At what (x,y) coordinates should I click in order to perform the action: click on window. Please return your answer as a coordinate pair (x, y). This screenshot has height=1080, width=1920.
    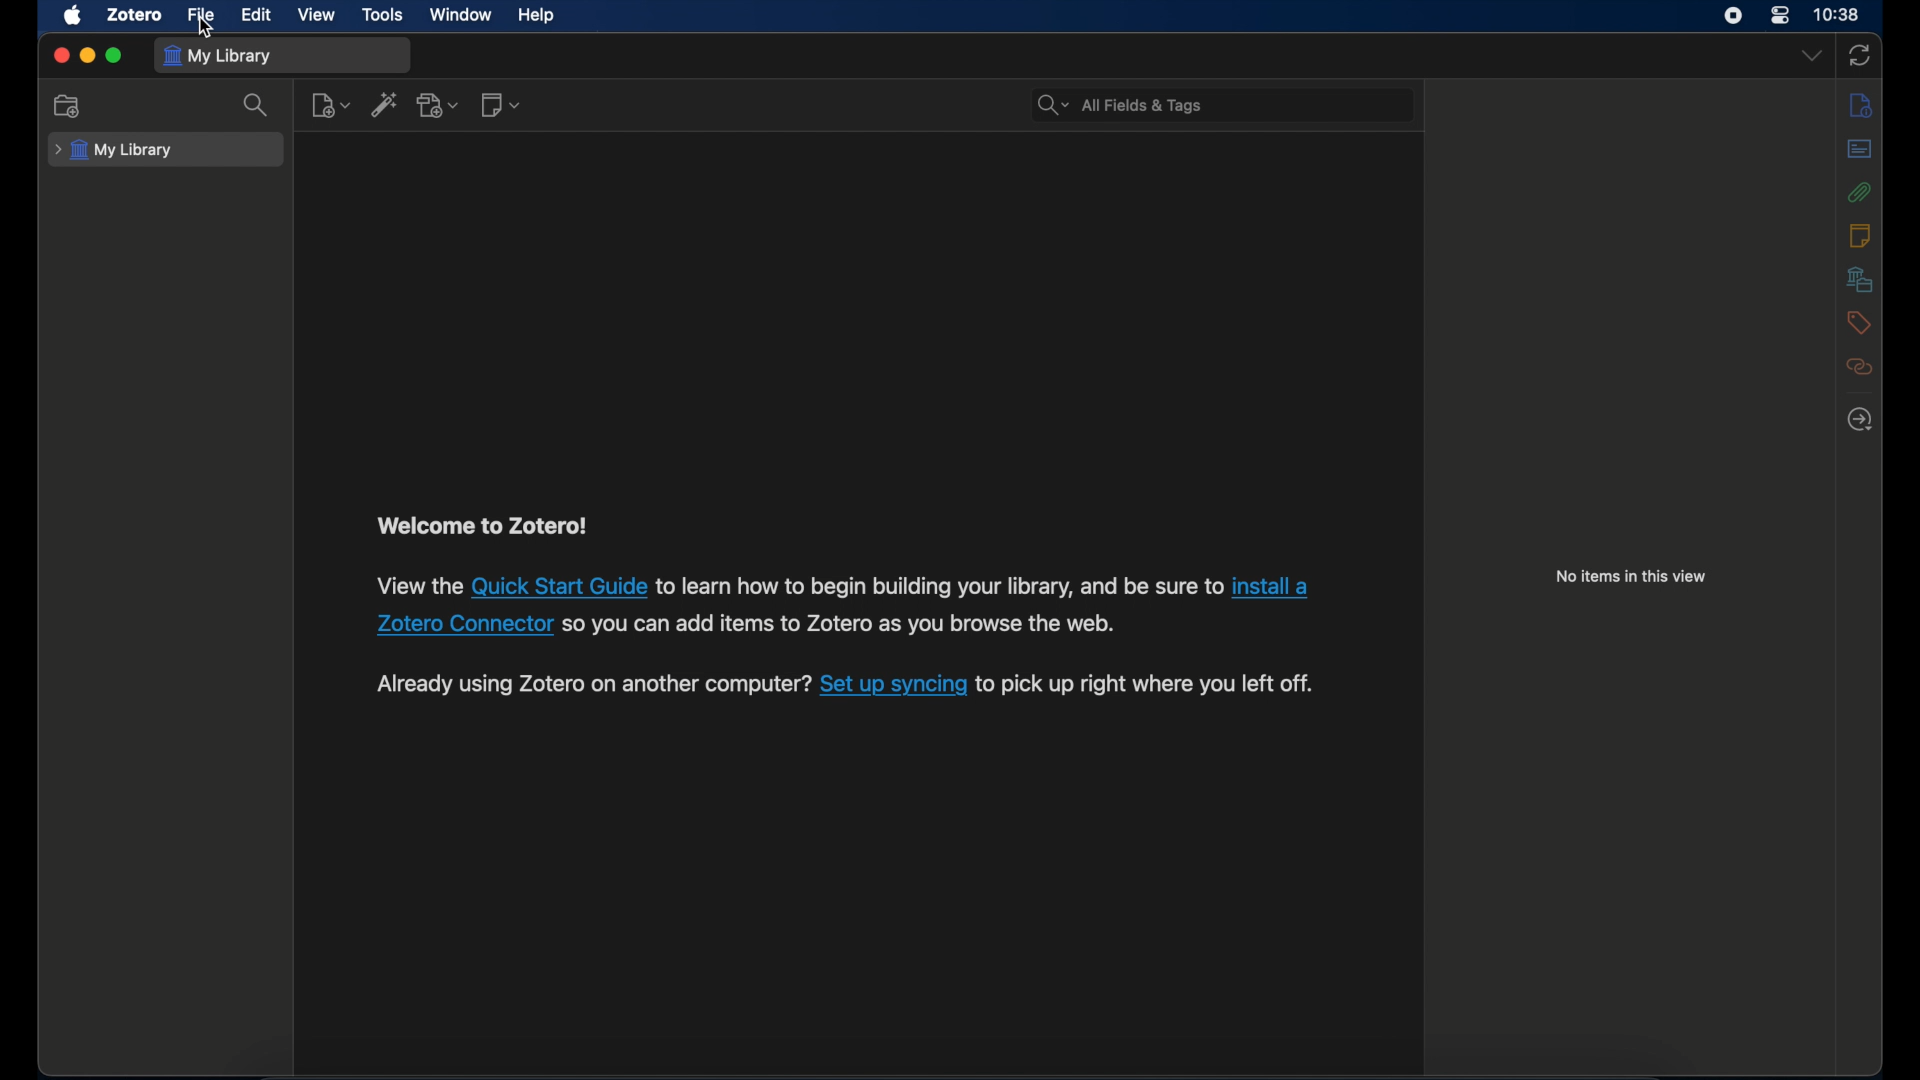
    Looking at the image, I should click on (461, 14).